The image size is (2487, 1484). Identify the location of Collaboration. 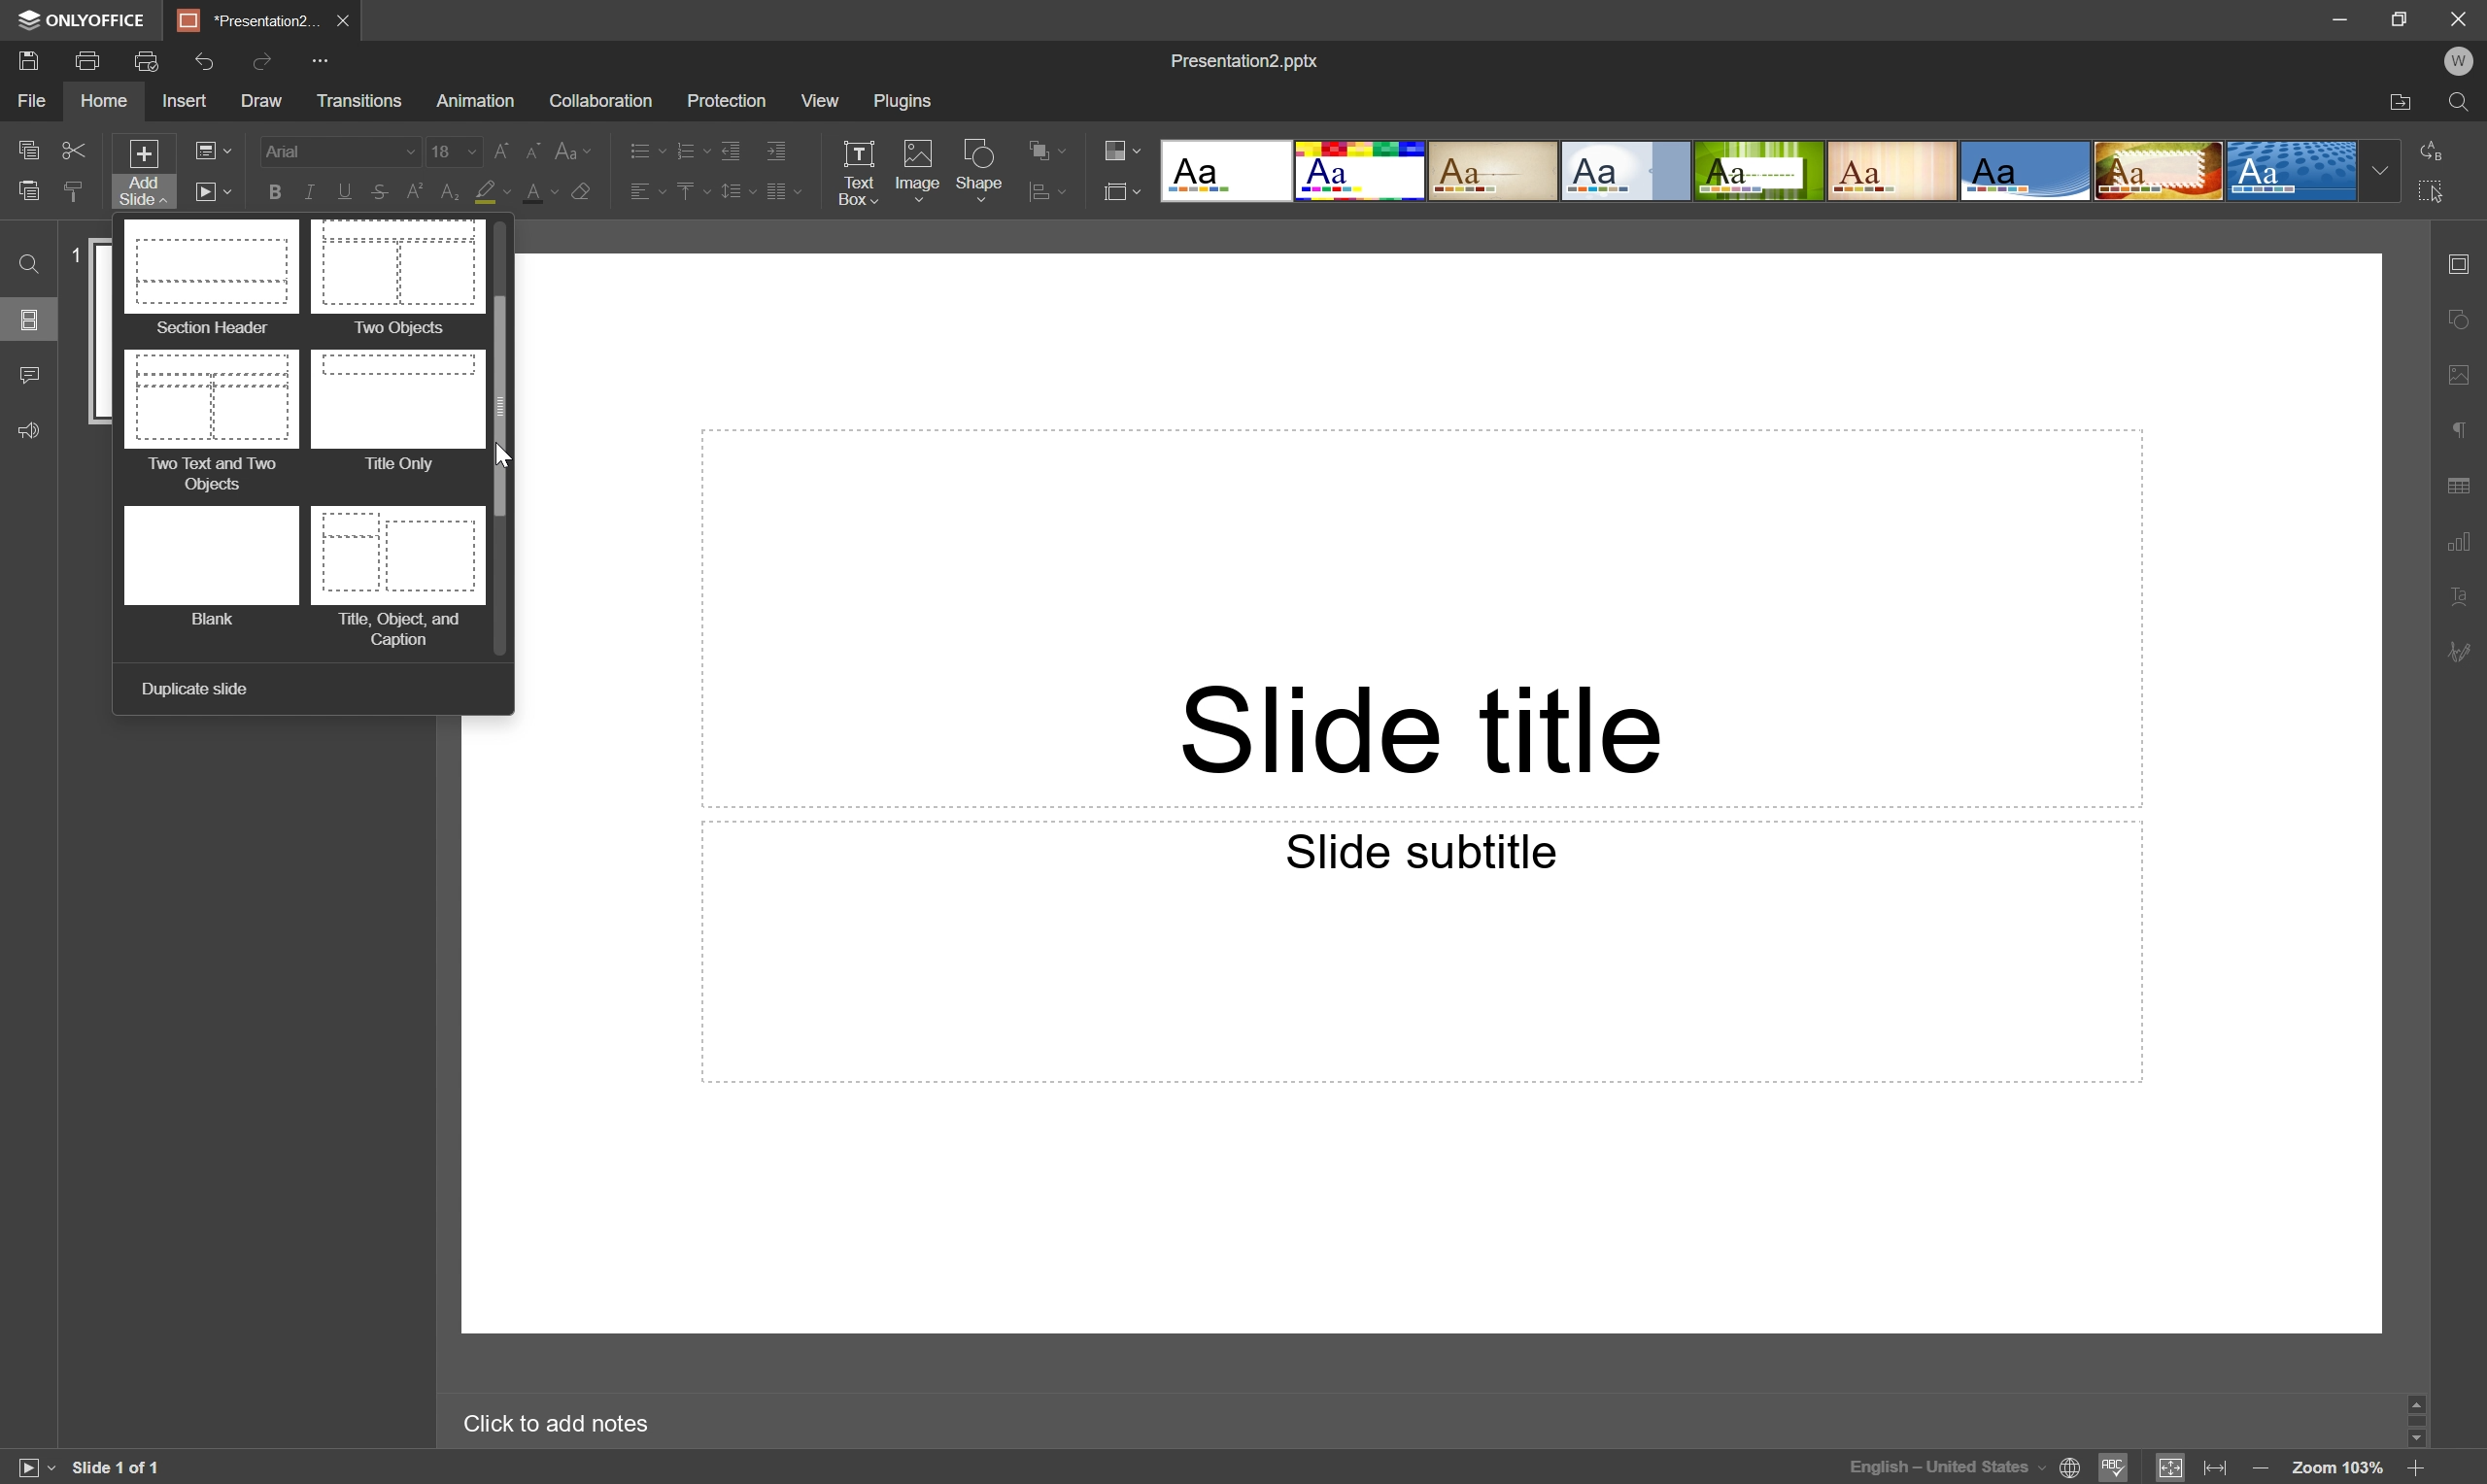
(602, 100).